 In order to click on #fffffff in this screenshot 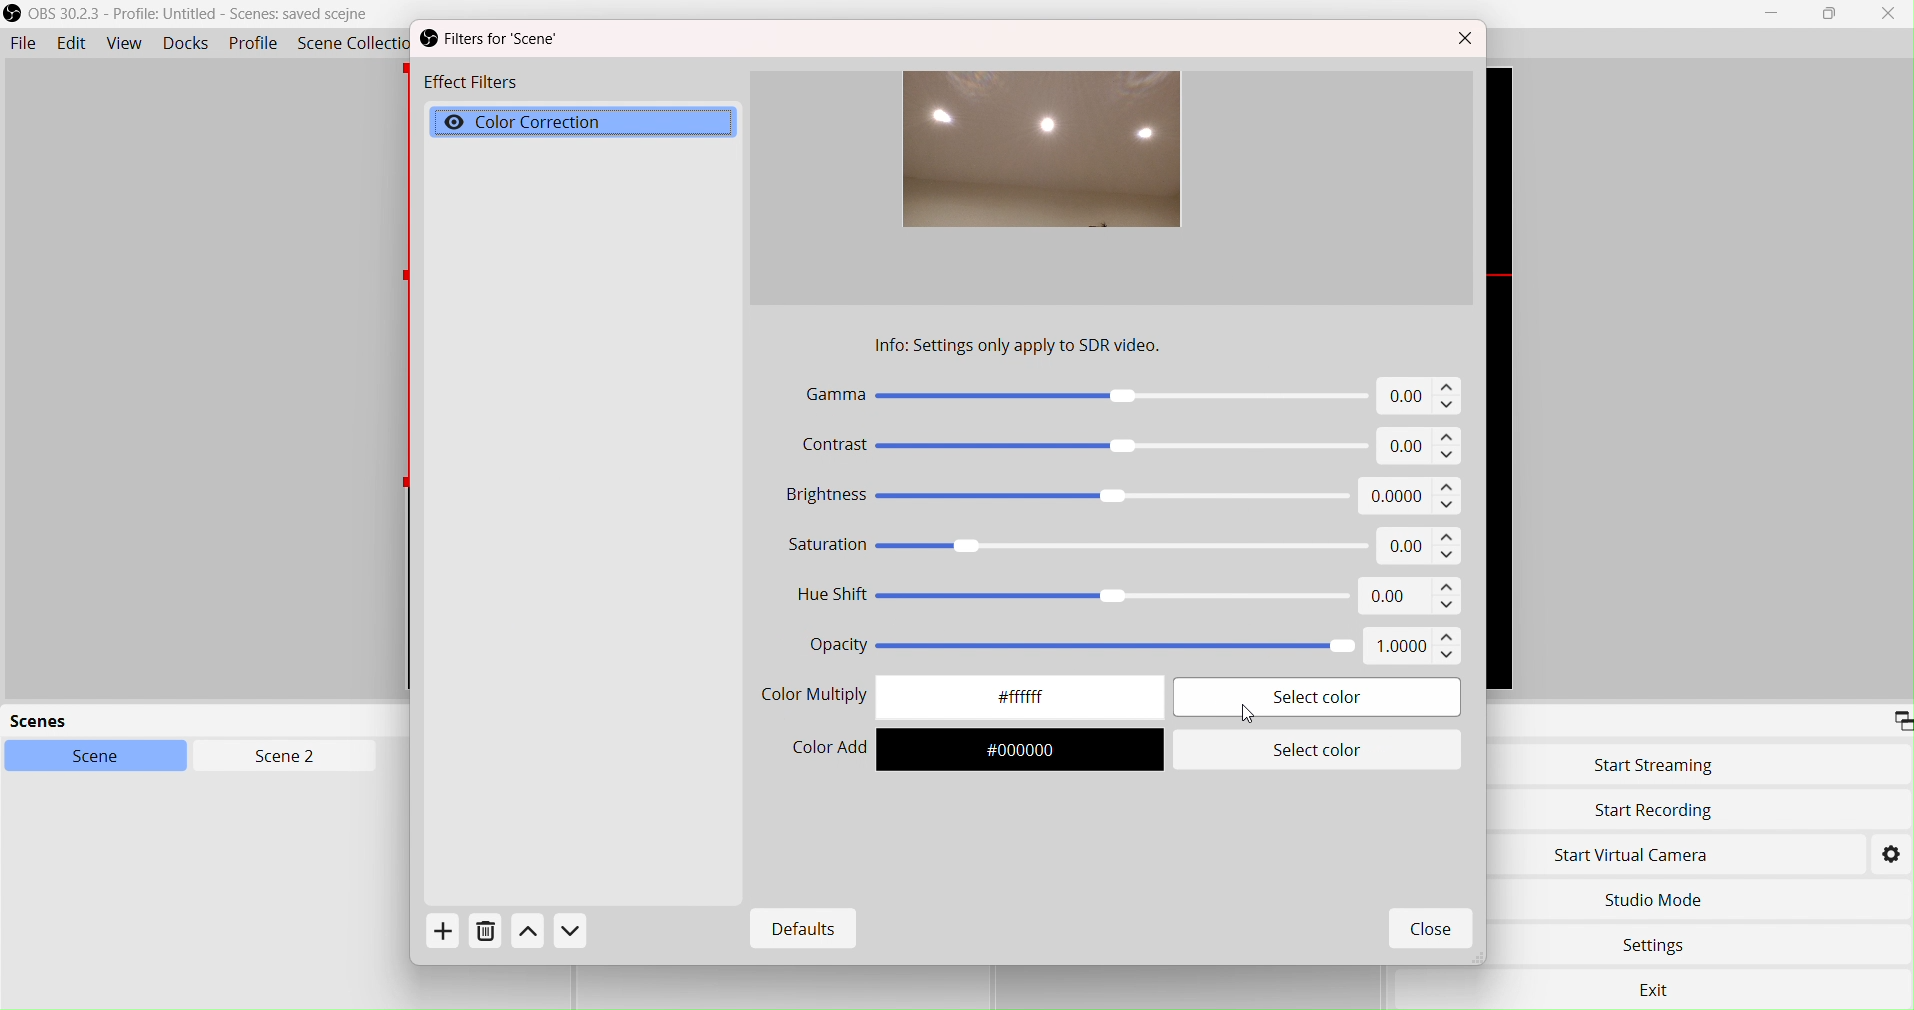, I will do `click(1030, 699)`.